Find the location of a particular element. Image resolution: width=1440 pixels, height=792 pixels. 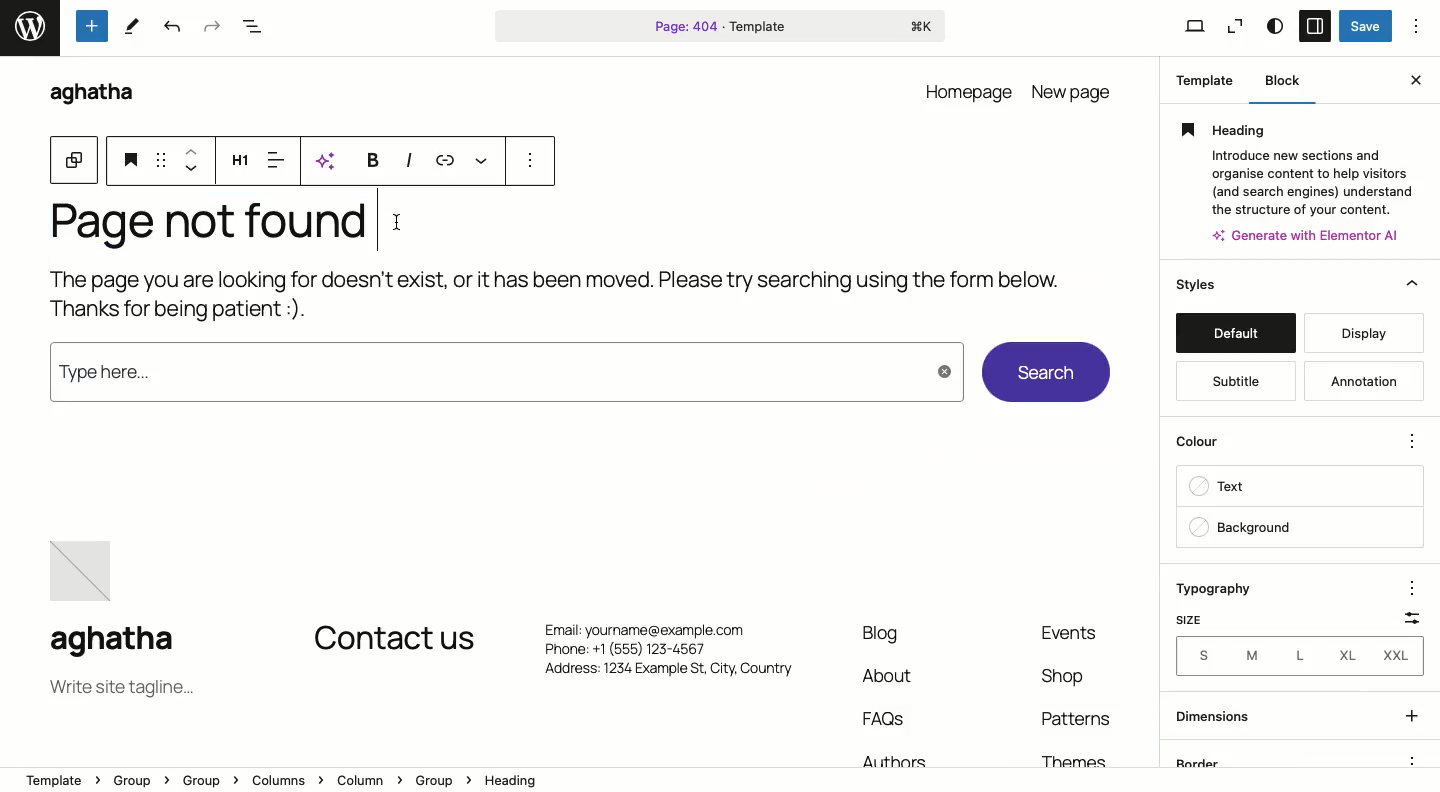

type here is located at coordinates (498, 373).